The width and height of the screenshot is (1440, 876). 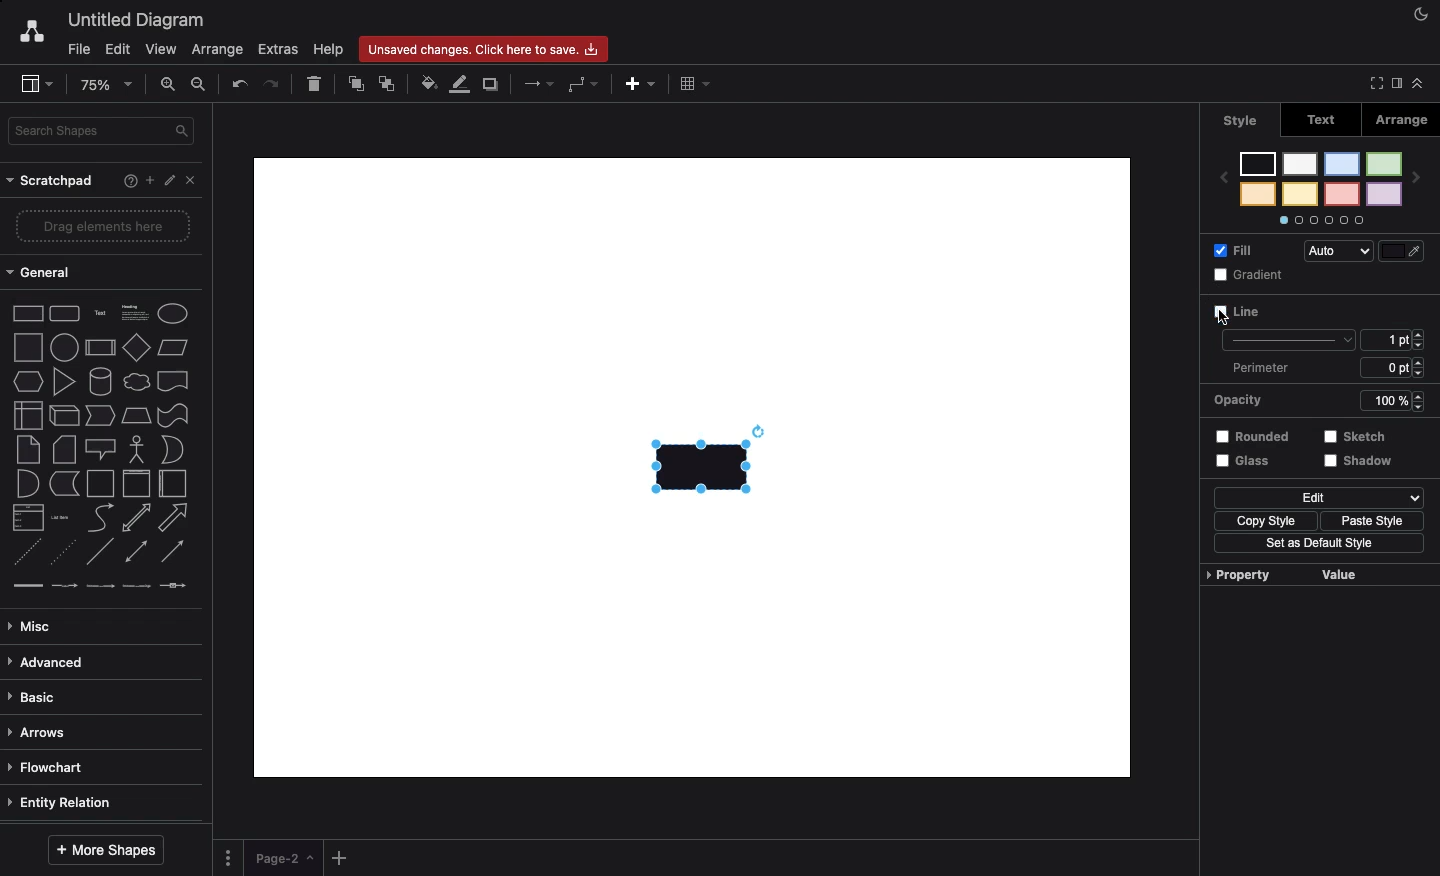 What do you see at coordinates (1414, 177) in the screenshot?
I see `next` at bounding box center [1414, 177].